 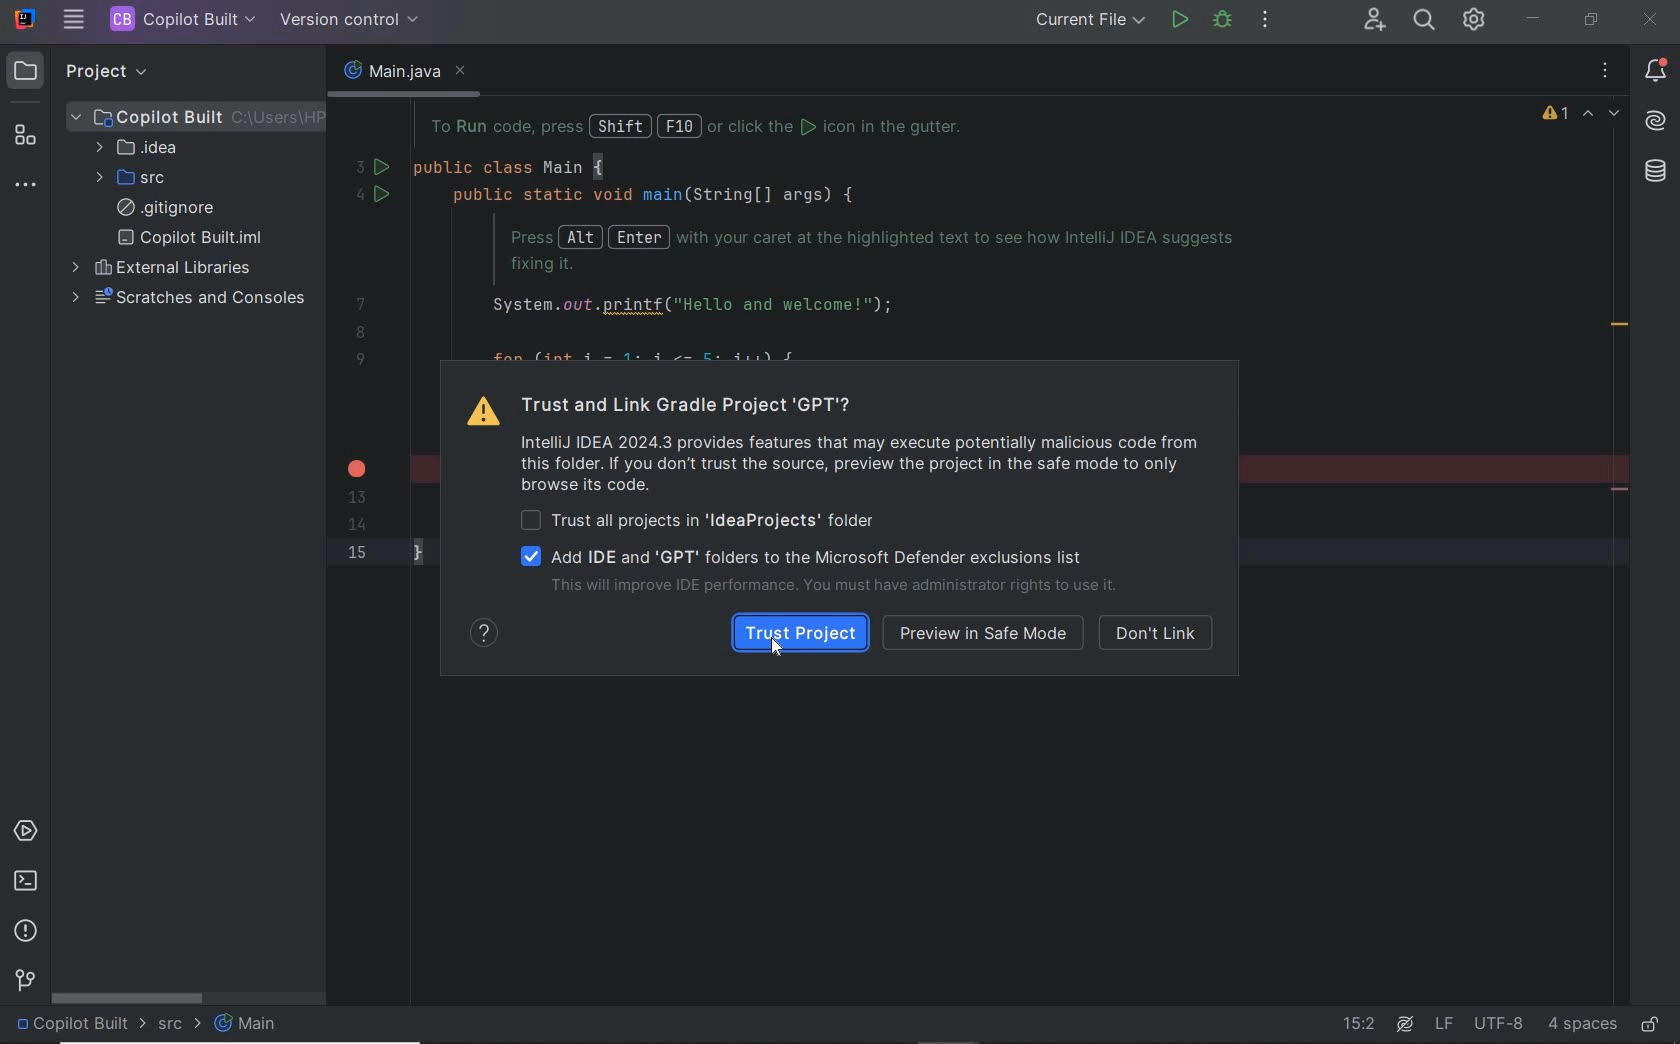 What do you see at coordinates (1403, 1024) in the screenshot?
I see `AI Assistant` at bounding box center [1403, 1024].